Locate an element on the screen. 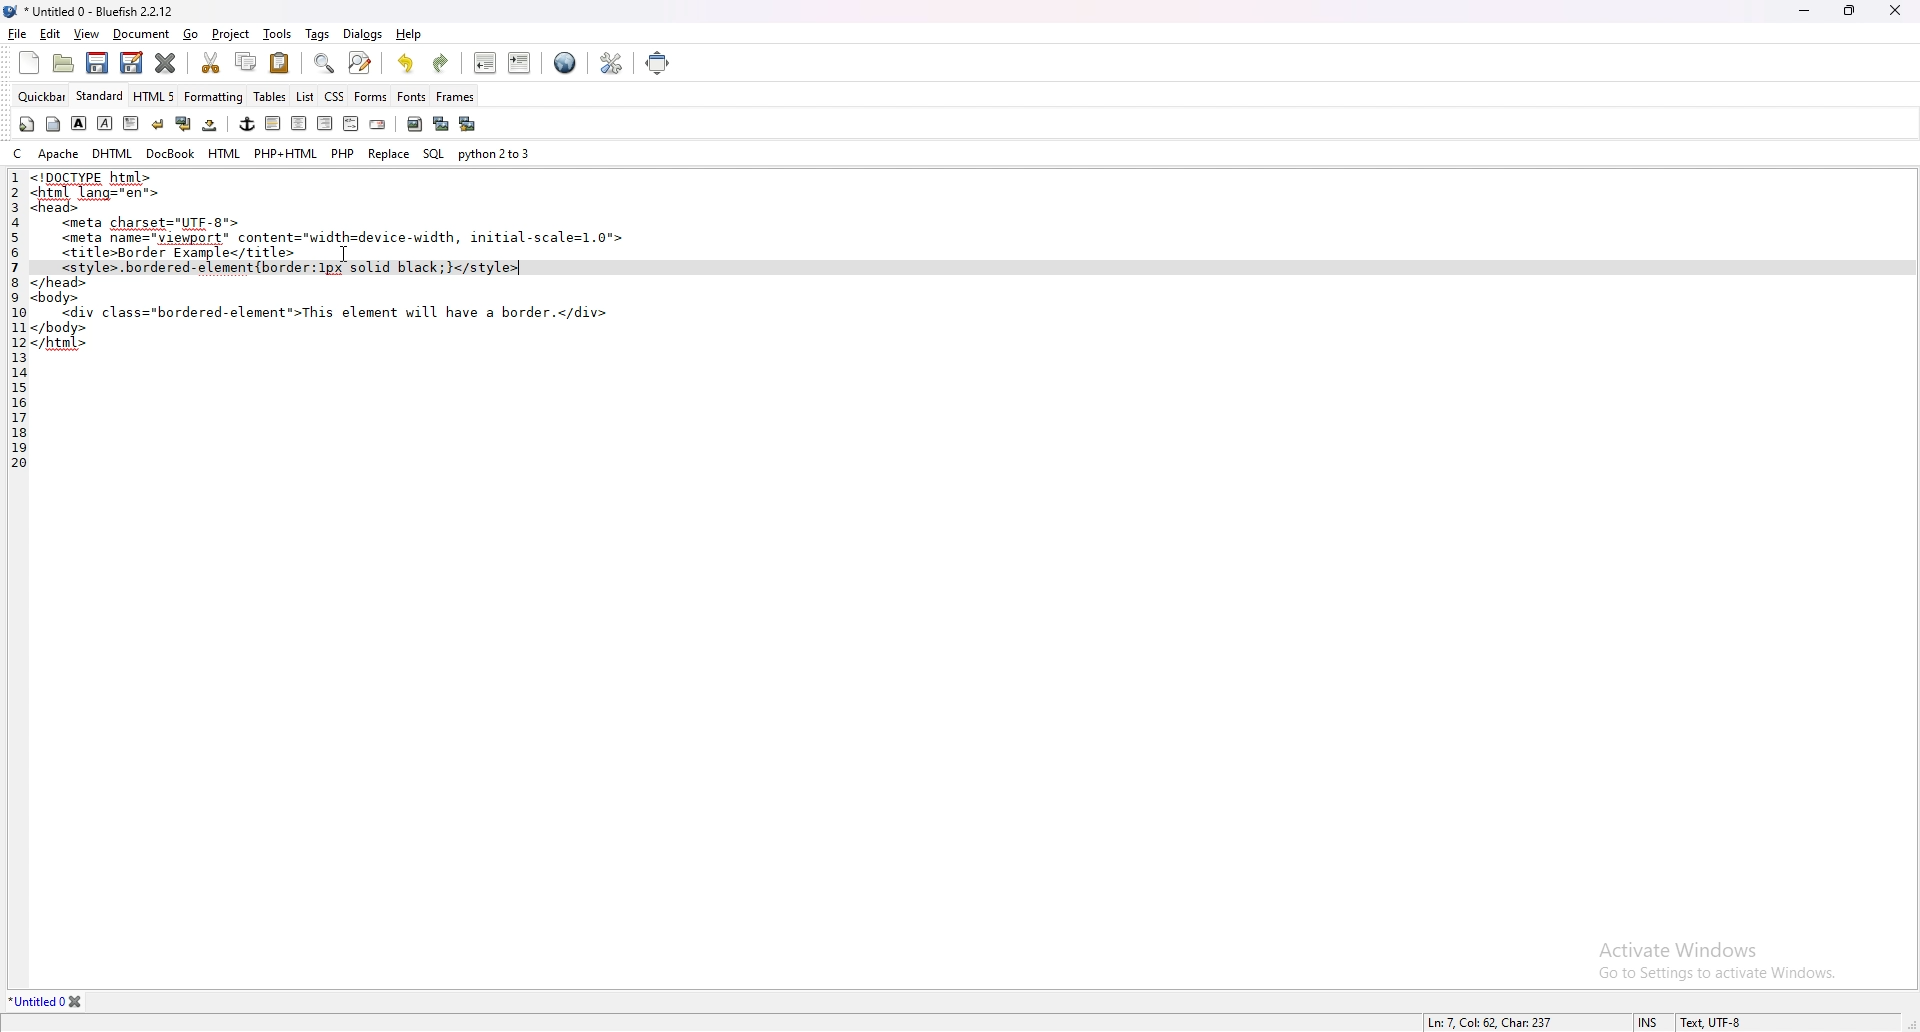  css is located at coordinates (335, 96).